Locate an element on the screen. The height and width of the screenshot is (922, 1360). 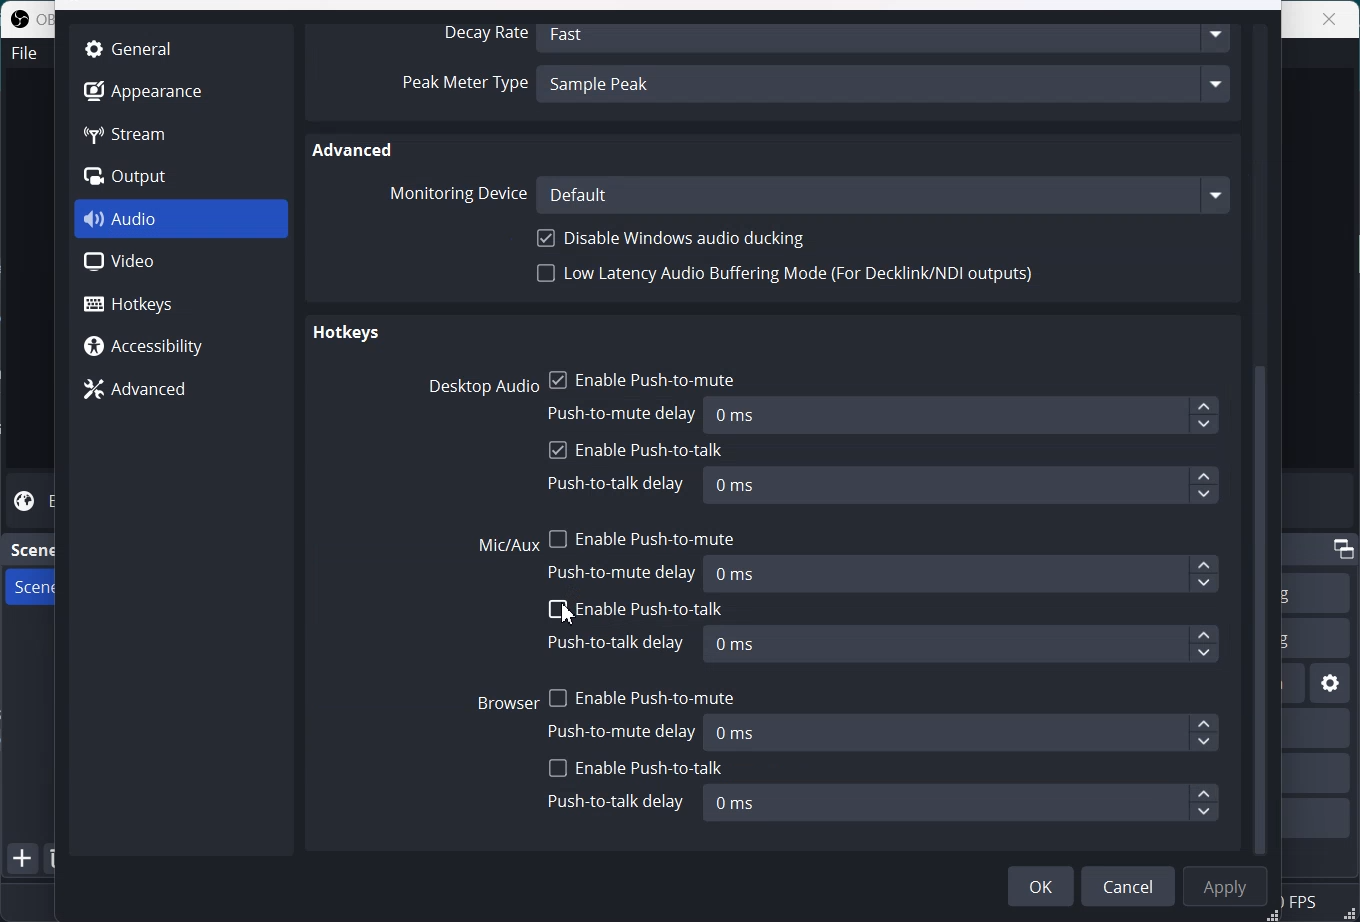
Audio is located at coordinates (182, 219).